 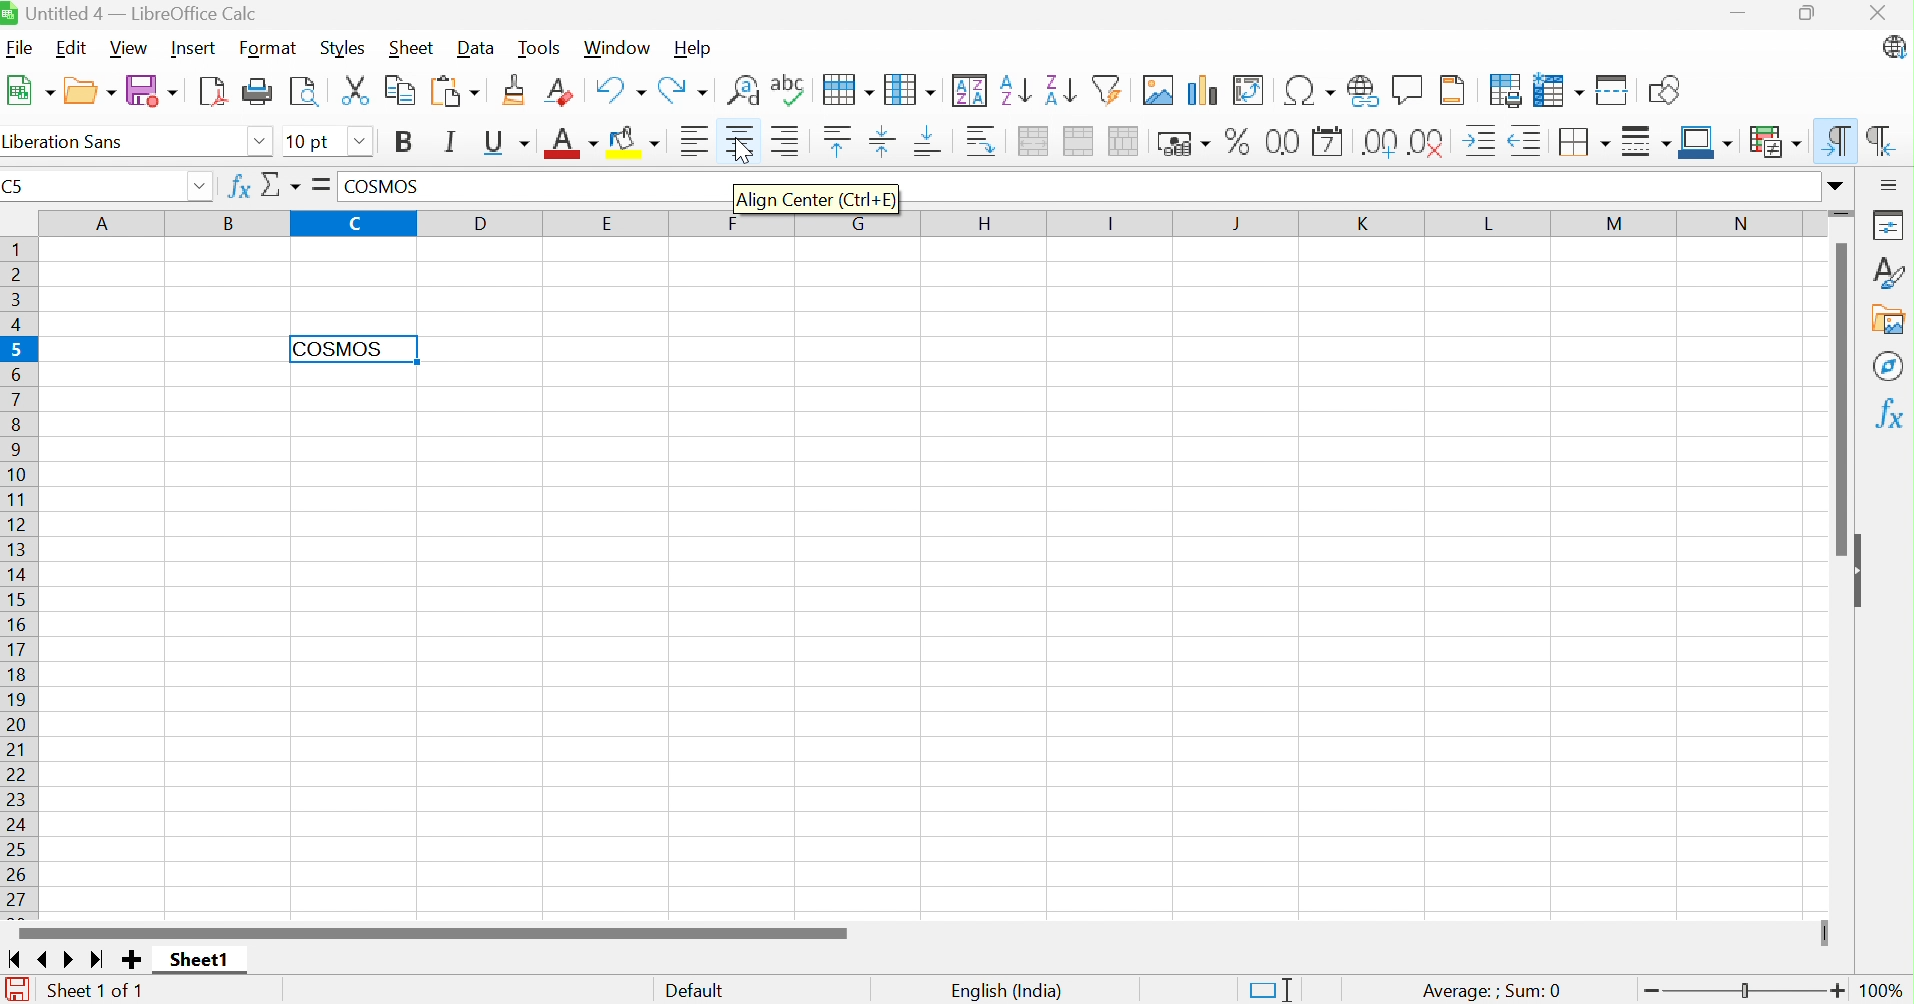 I want to click on Hide, so click(x=1867, y=572).